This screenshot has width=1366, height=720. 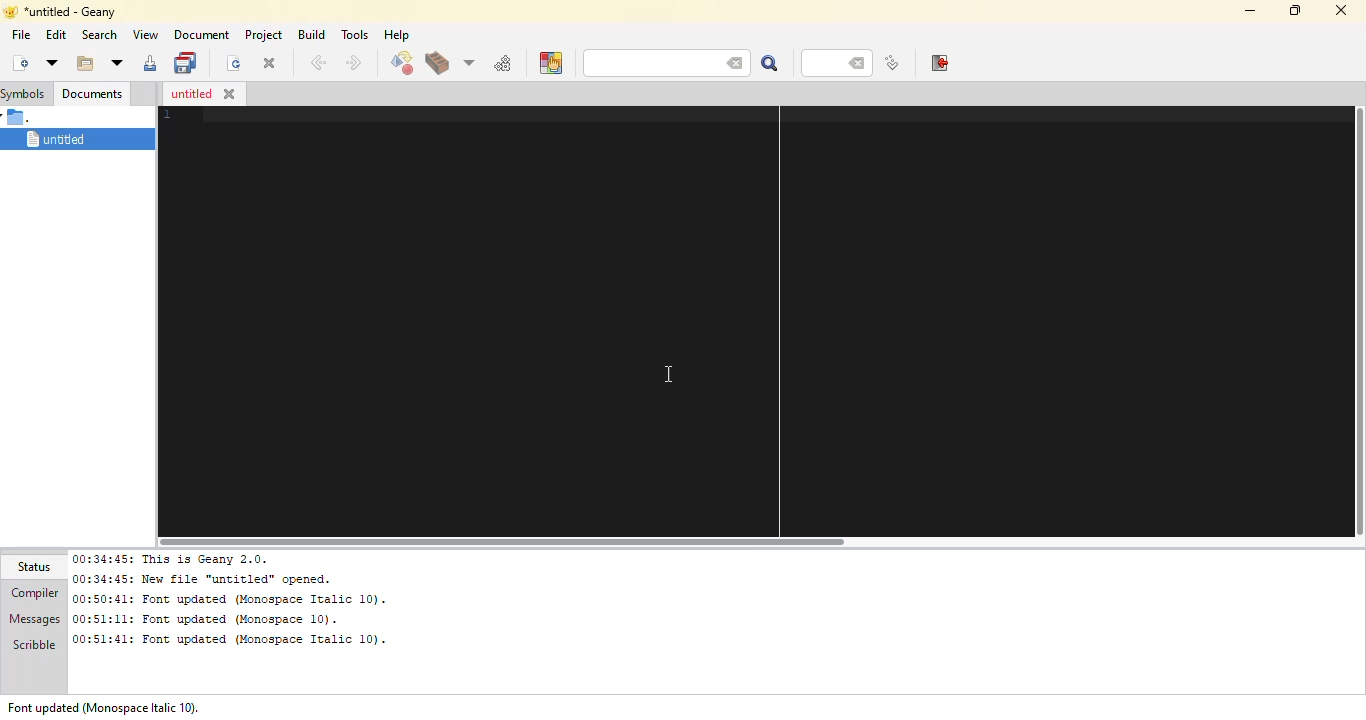 I want to click on save all, so click(x=187, y=61).